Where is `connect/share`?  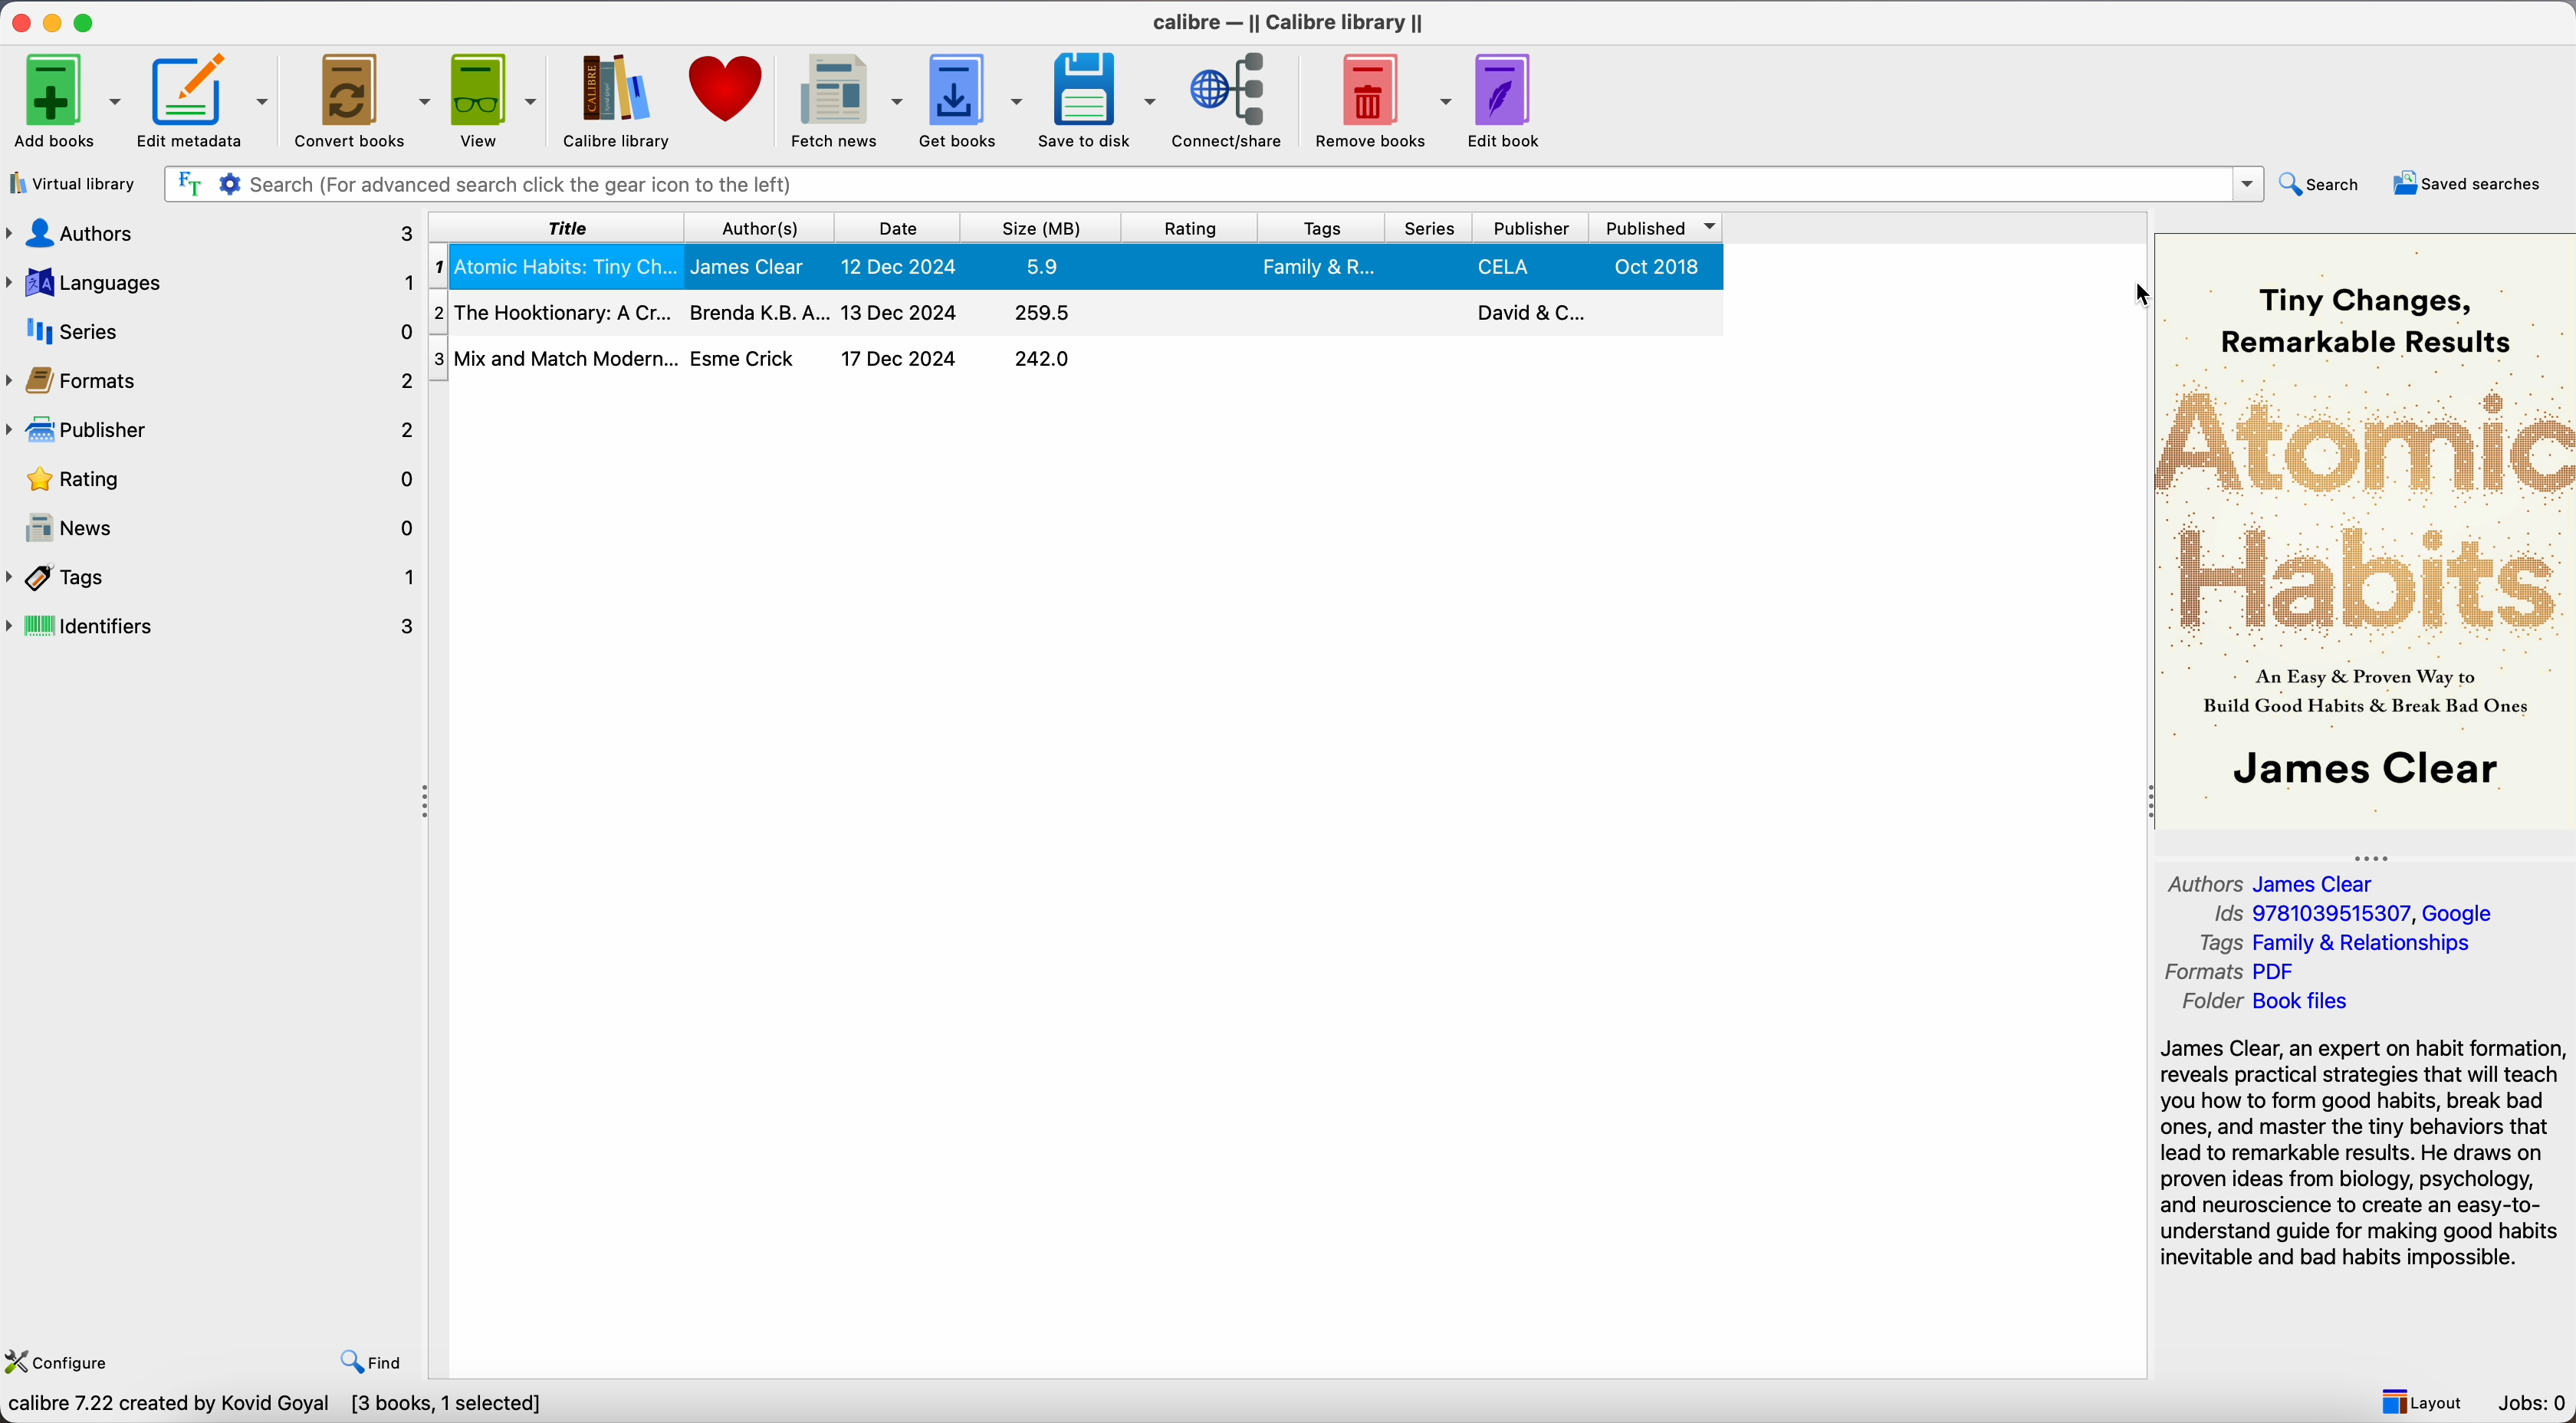 connect/share is located at coordinates (1235, 100).